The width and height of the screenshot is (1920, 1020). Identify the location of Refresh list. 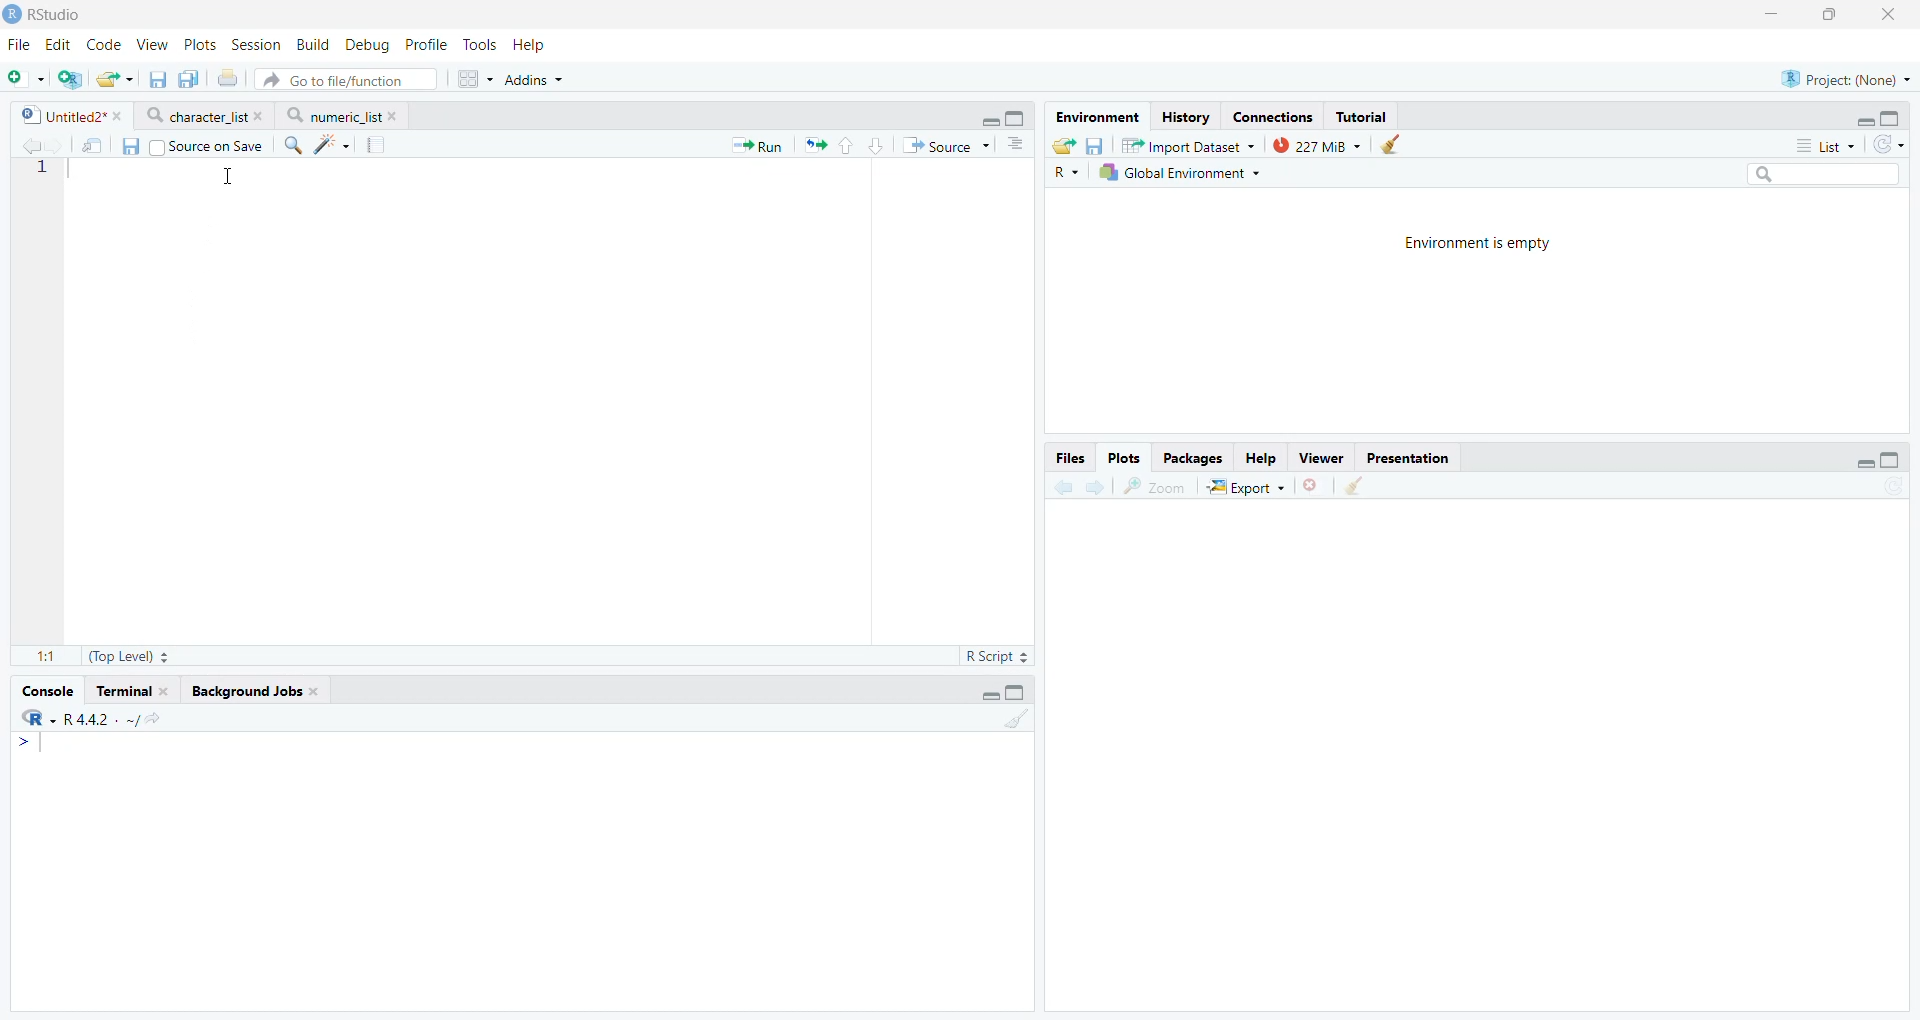
(1891, 487).